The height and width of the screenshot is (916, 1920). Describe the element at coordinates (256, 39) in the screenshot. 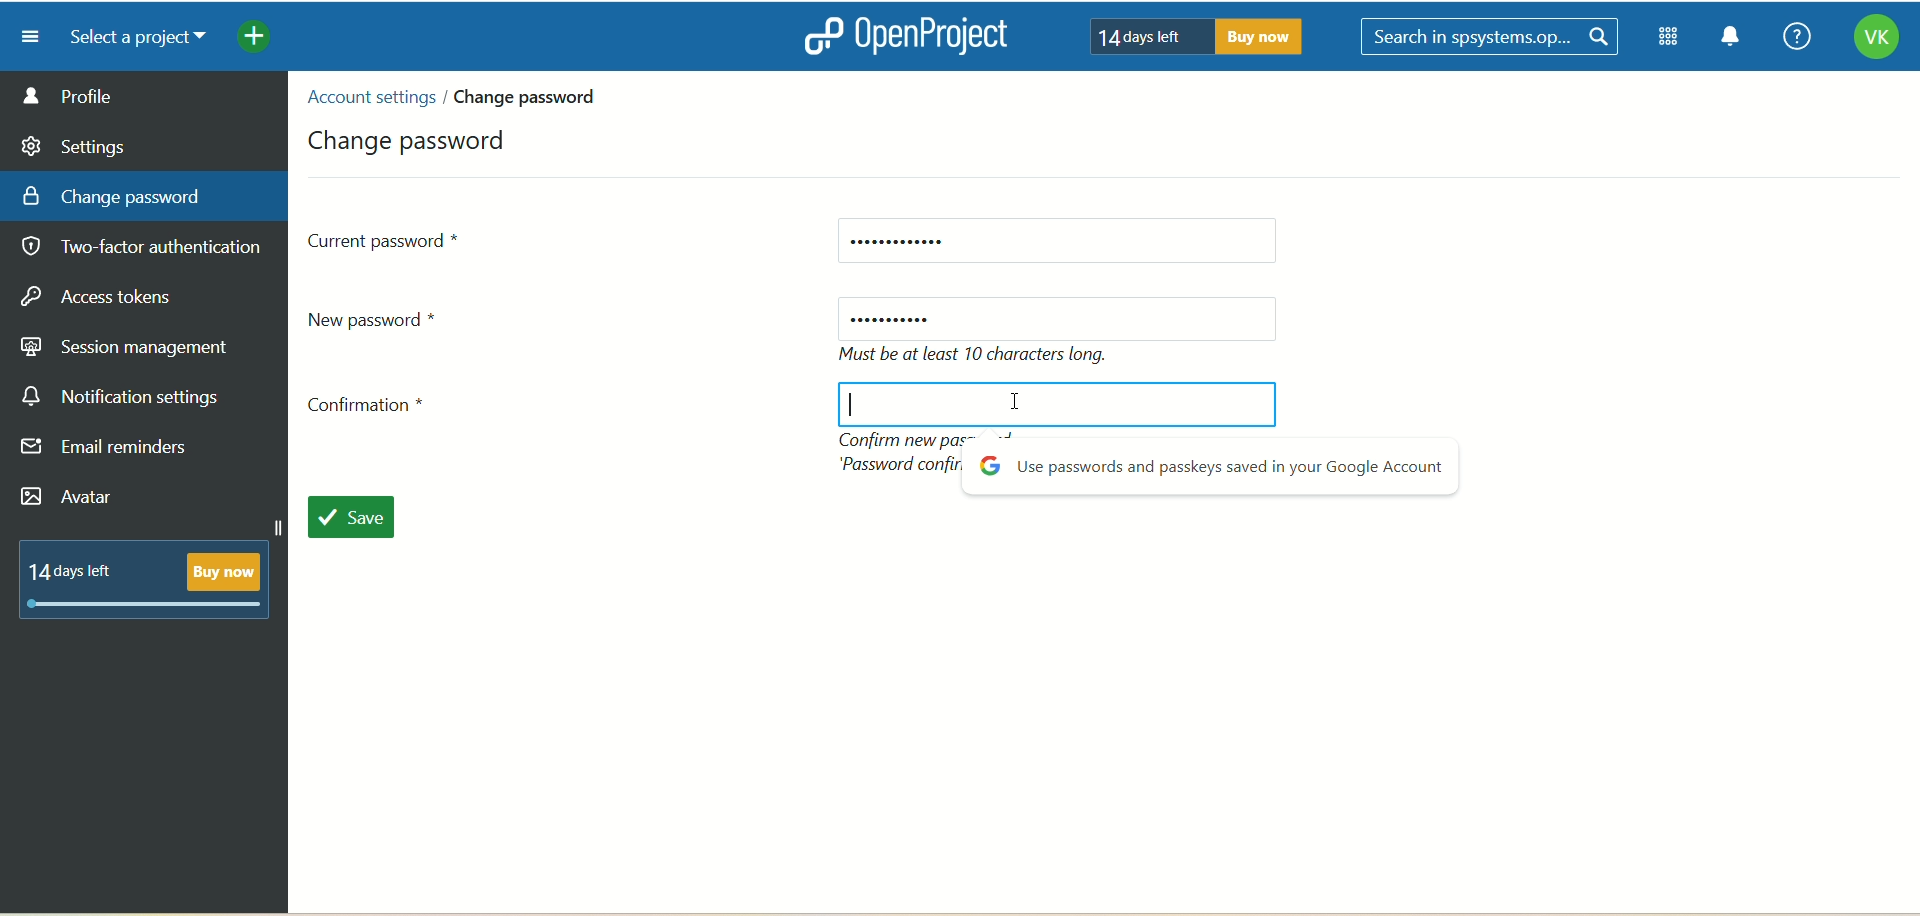

I see `add menu` at that location.